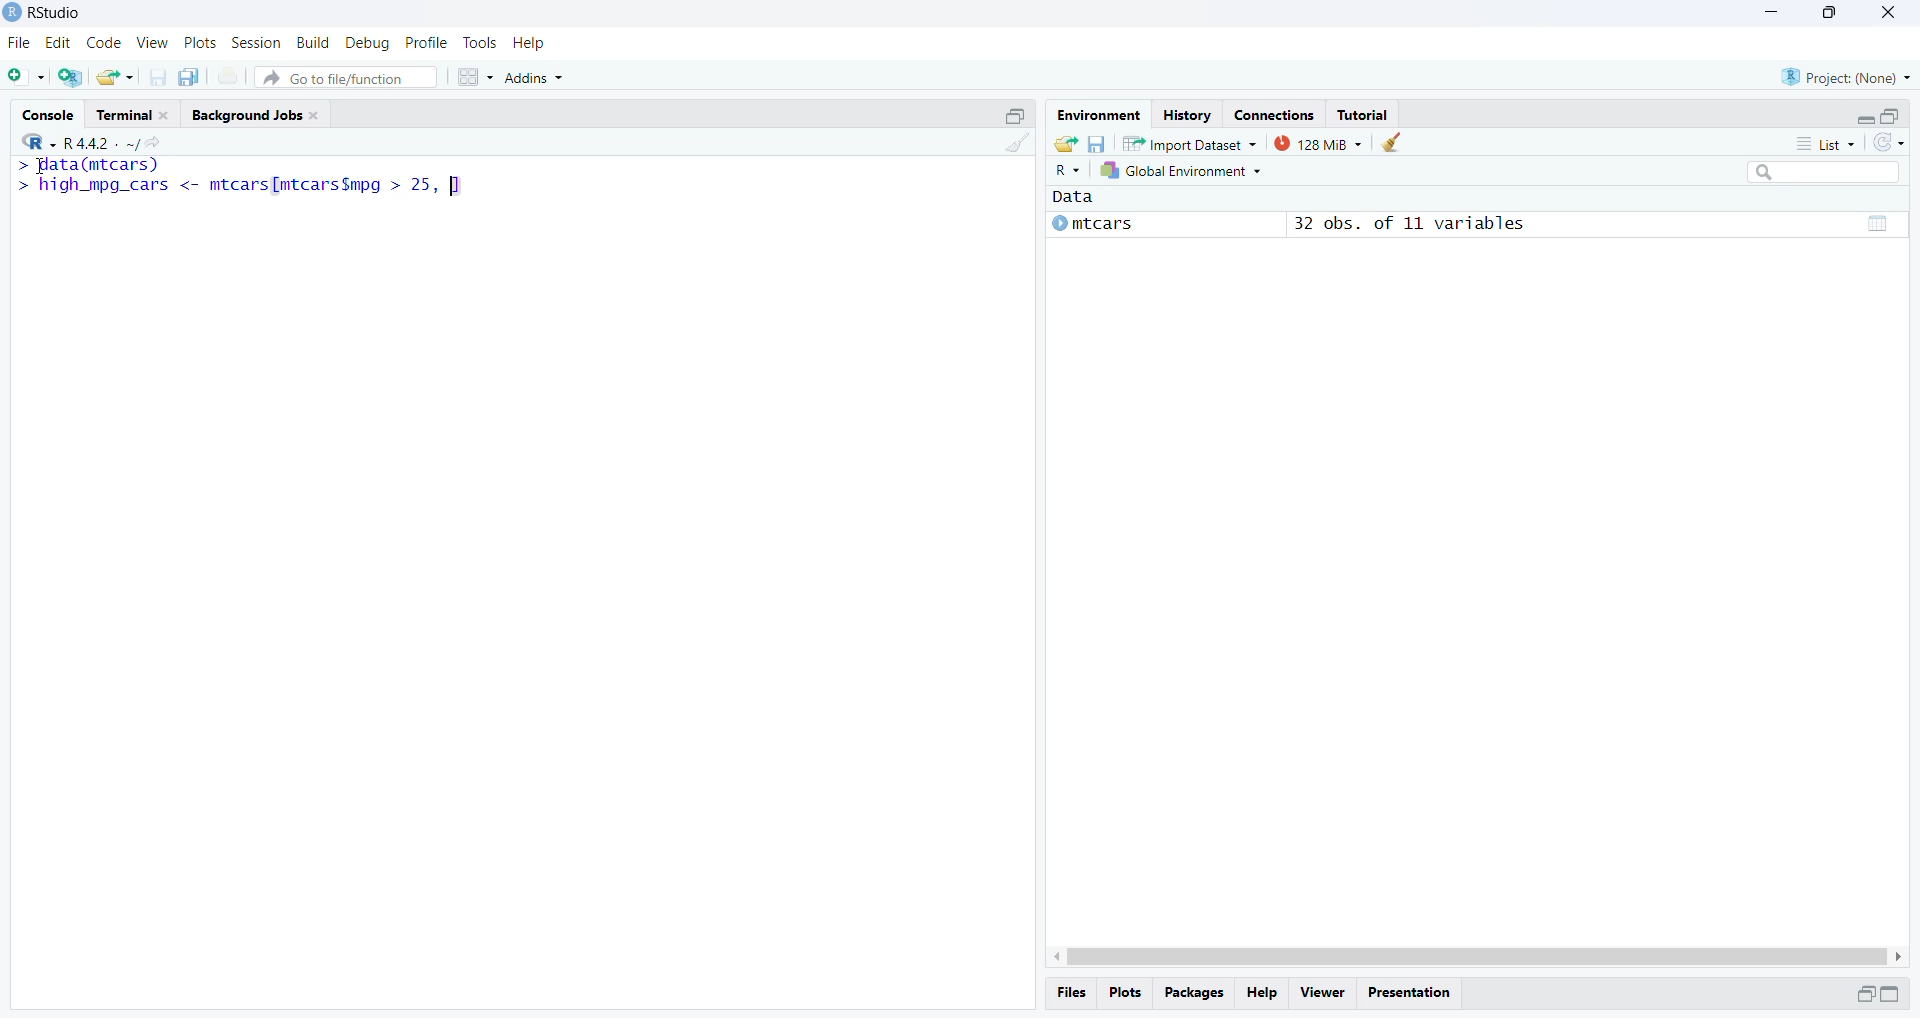 The width and height of the screenshot is (1920, 1018). Describe the element at coordinates (143, 143) in the screenshot. I see `view current directory` at that location.